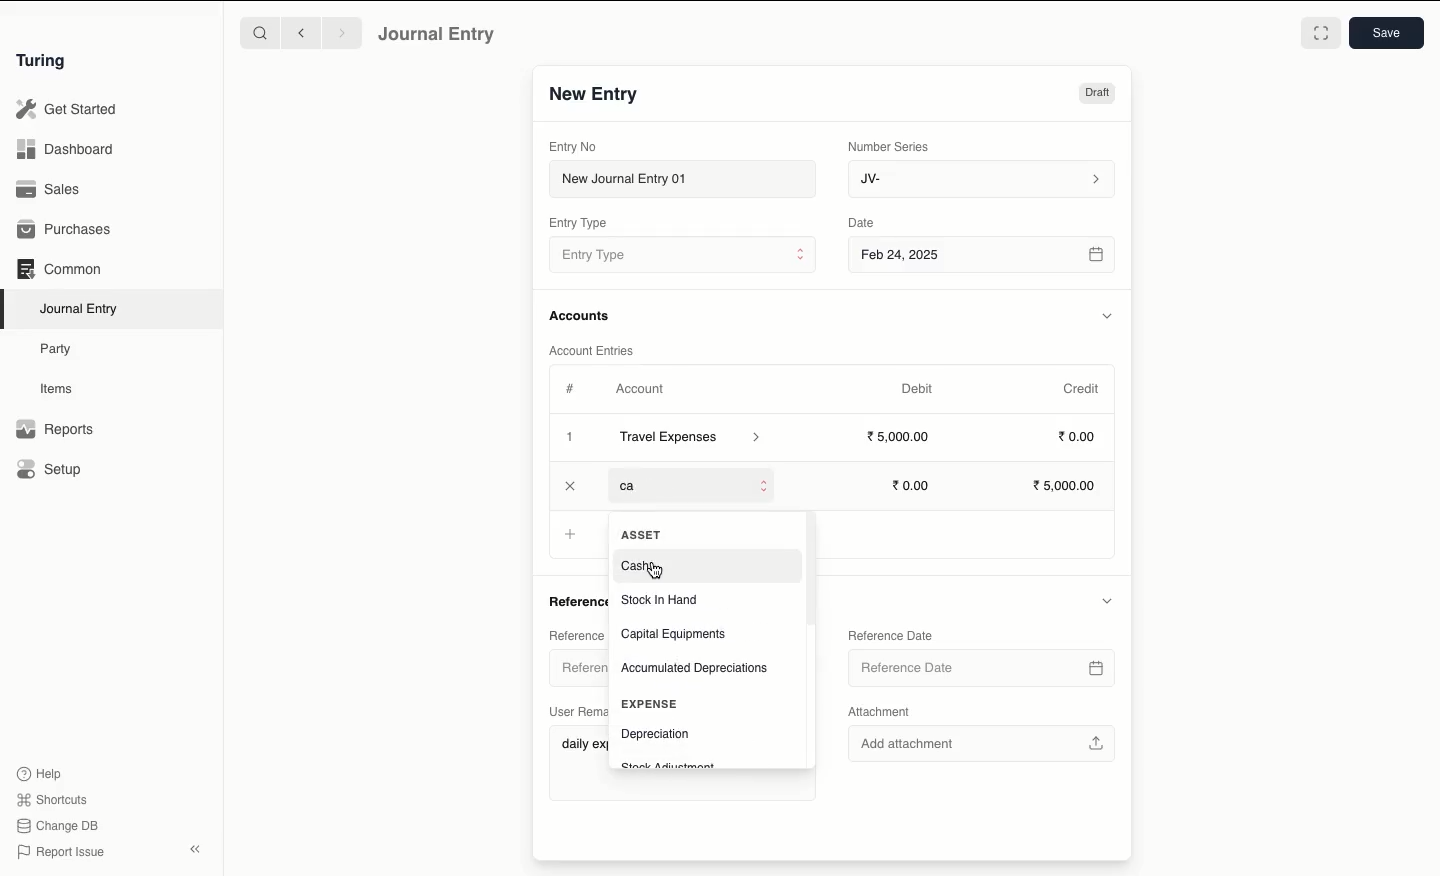 The image size is (1440, 876). Describe the element at coordinates (864, 222) in the screenshot. I see `Date` at that location.